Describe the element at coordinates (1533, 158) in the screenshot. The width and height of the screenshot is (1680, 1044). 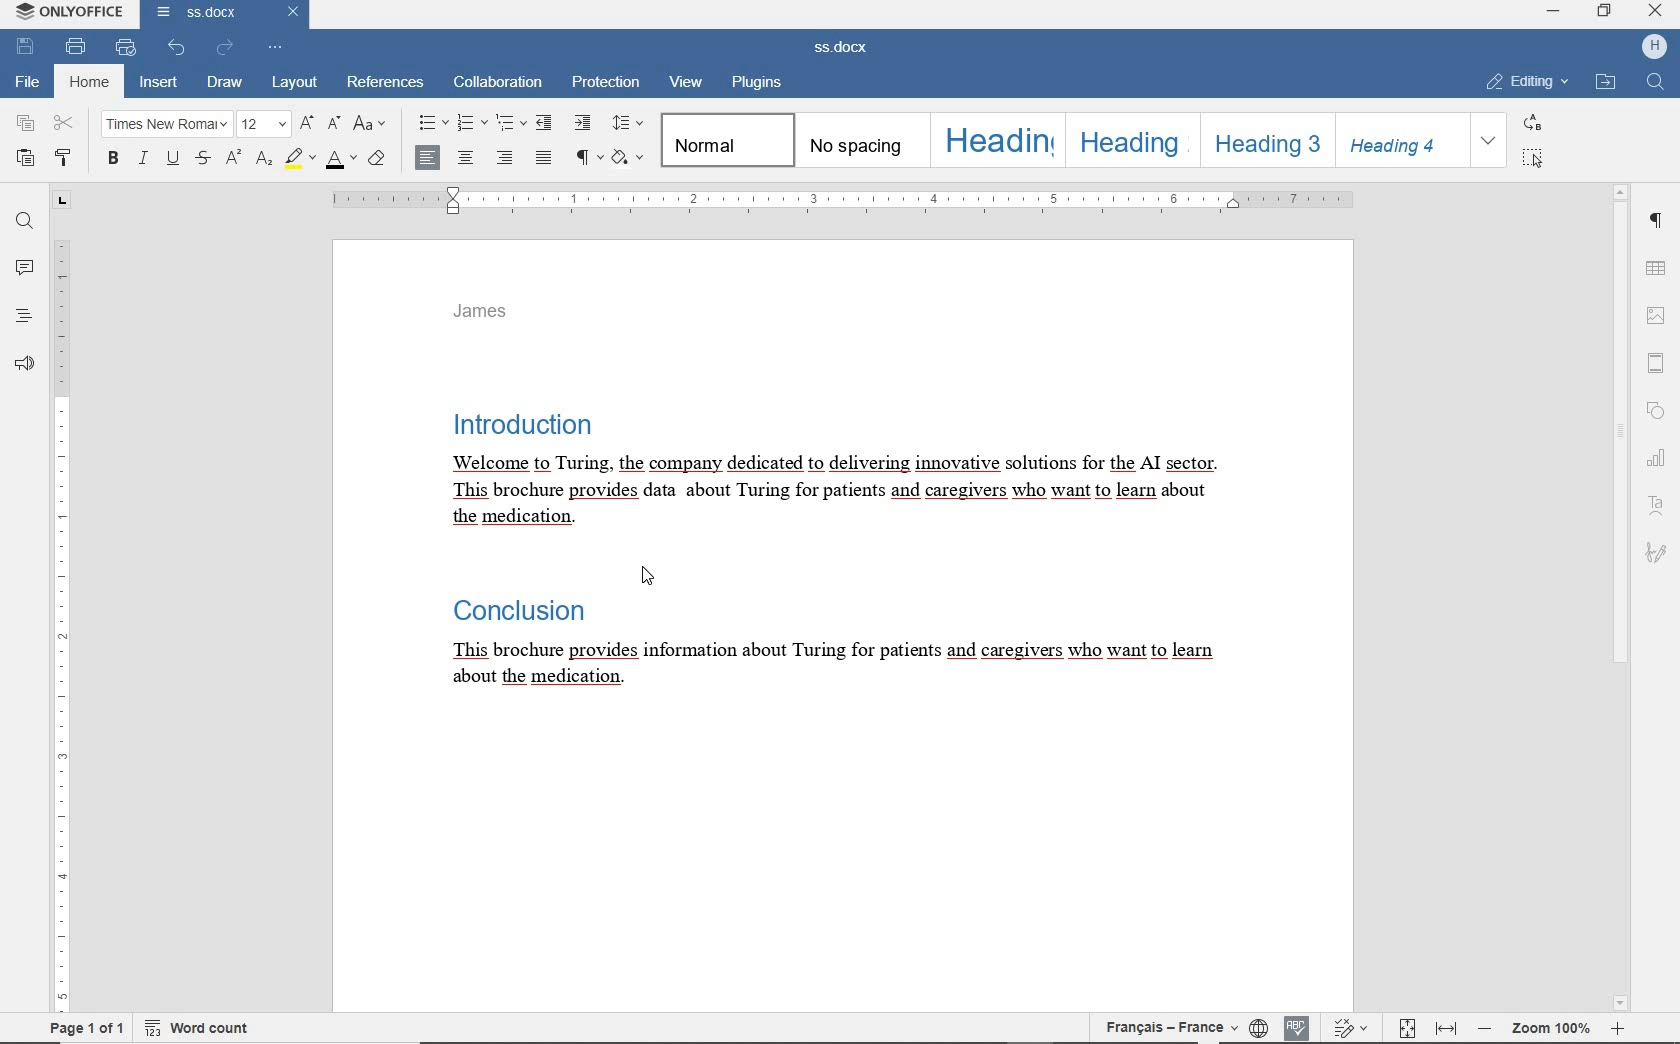
I see `SELECT ALL` at that location.